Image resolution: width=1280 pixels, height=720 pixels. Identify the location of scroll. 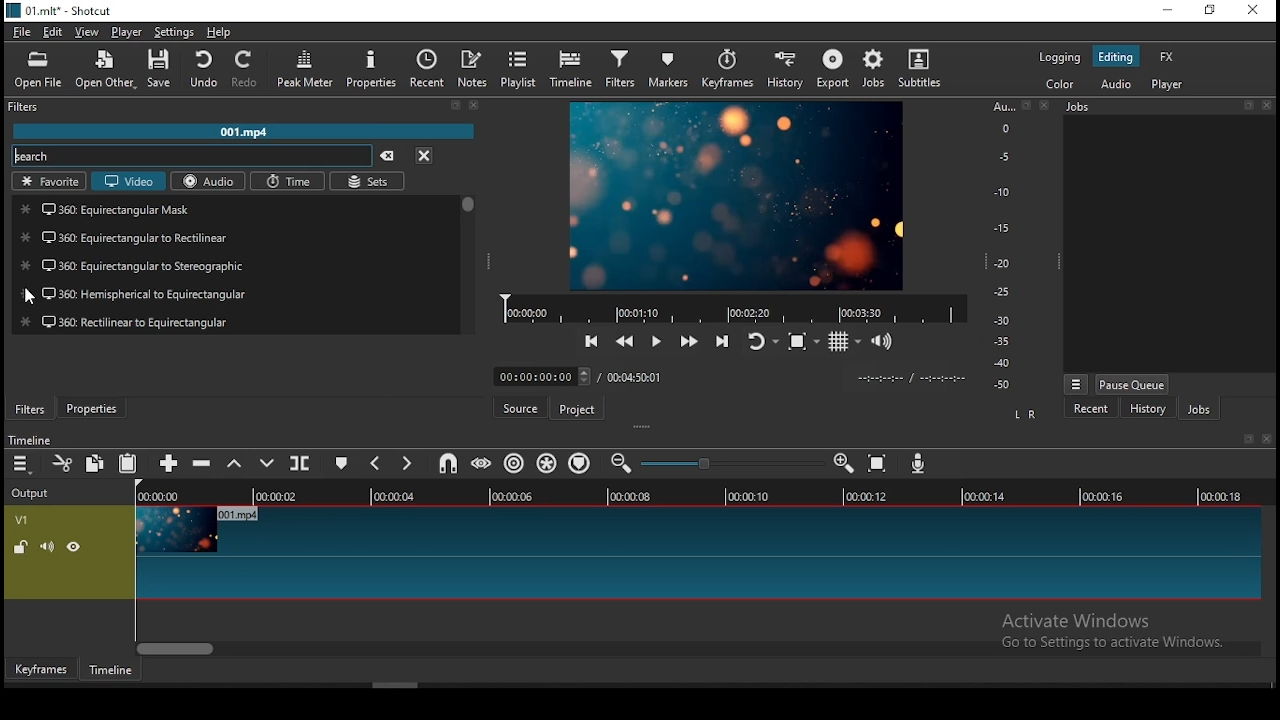
(643, 685).